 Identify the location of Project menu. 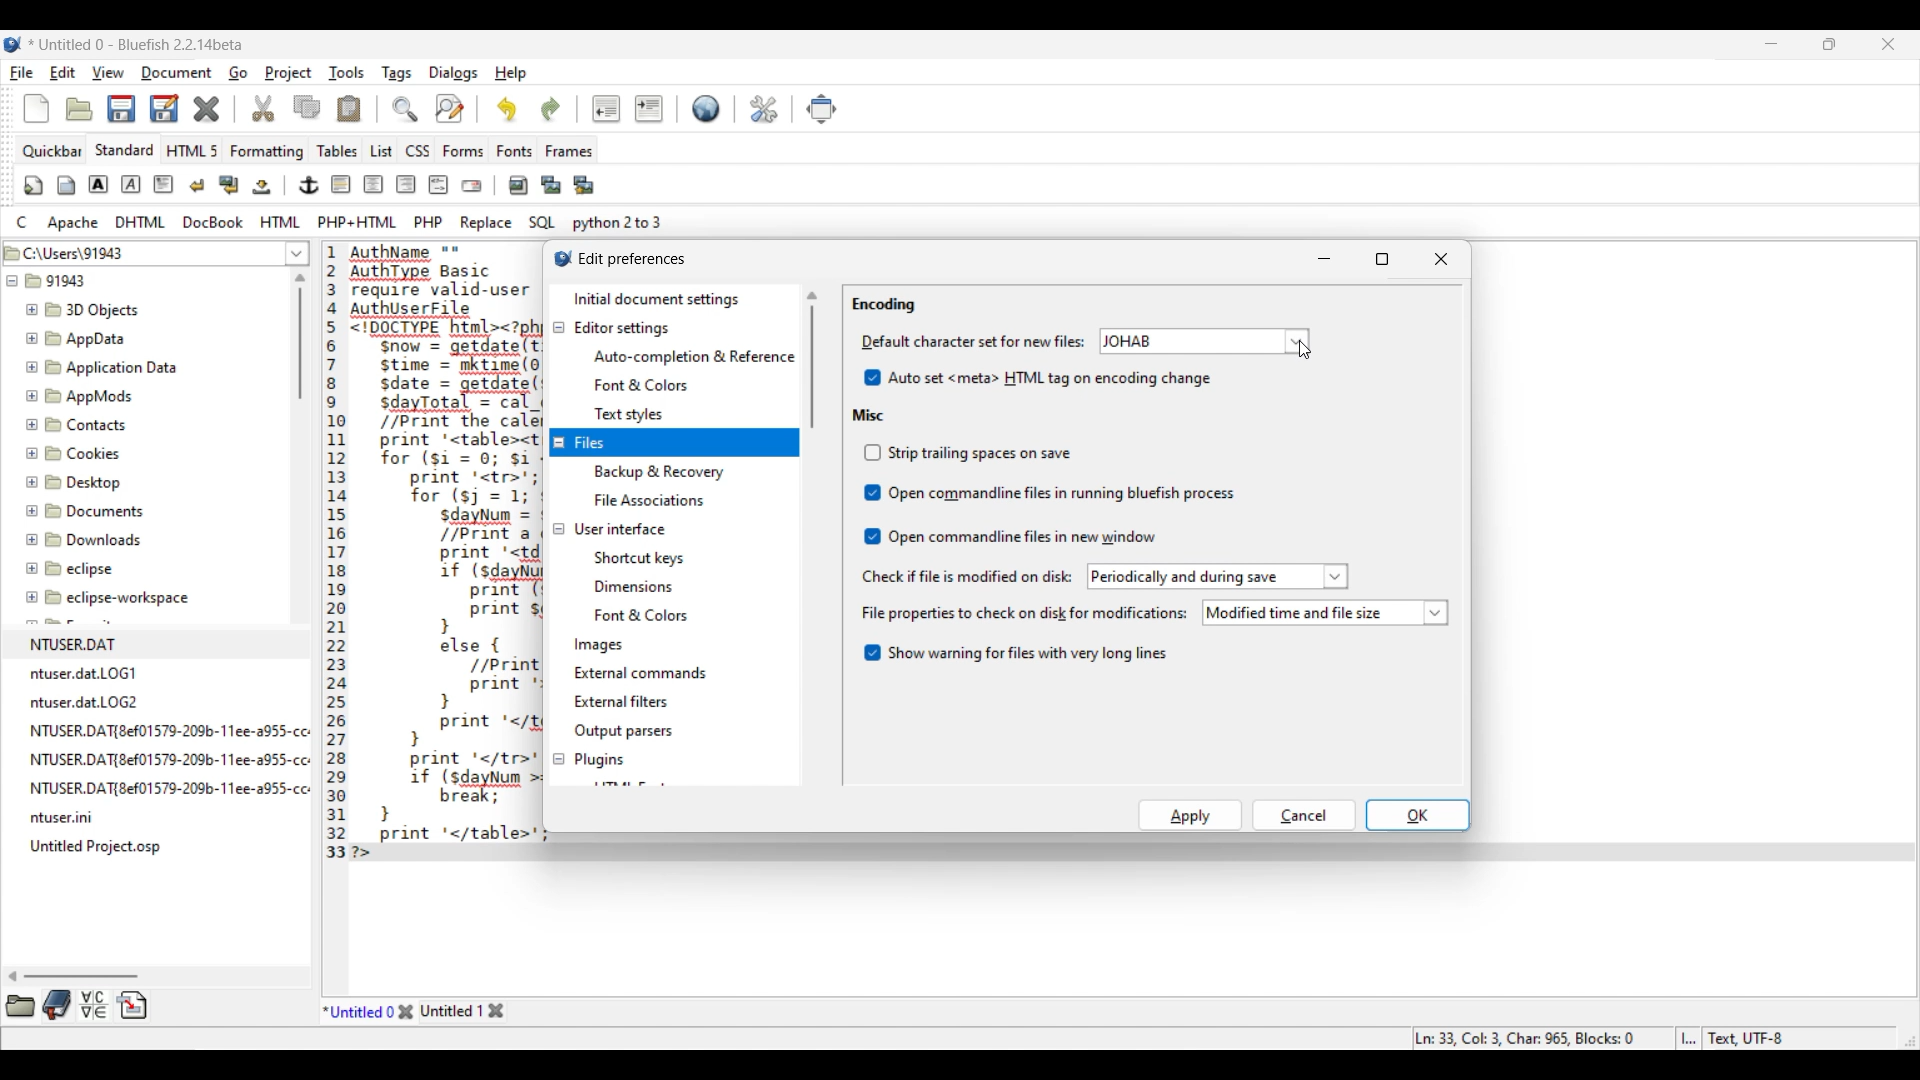
(288, 73).